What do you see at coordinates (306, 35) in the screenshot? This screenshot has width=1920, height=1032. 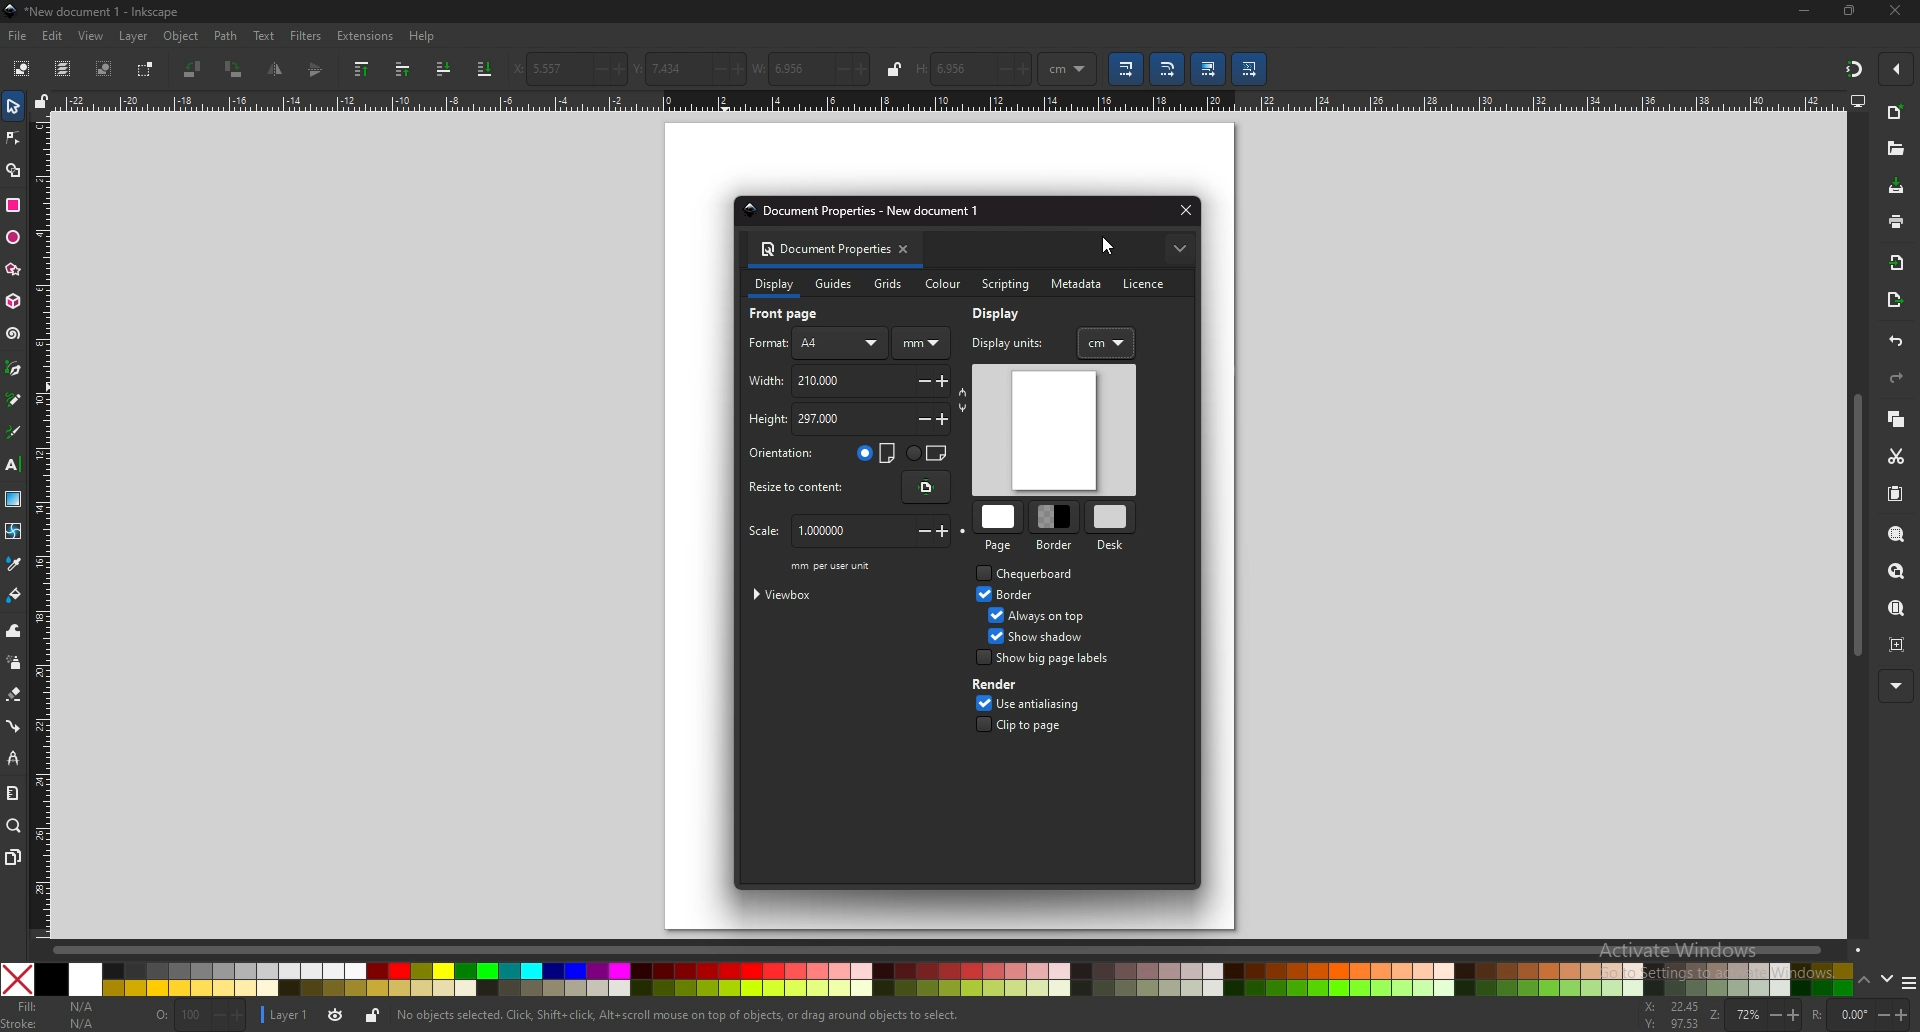 I see `filters` at bounding box center [306, 35].